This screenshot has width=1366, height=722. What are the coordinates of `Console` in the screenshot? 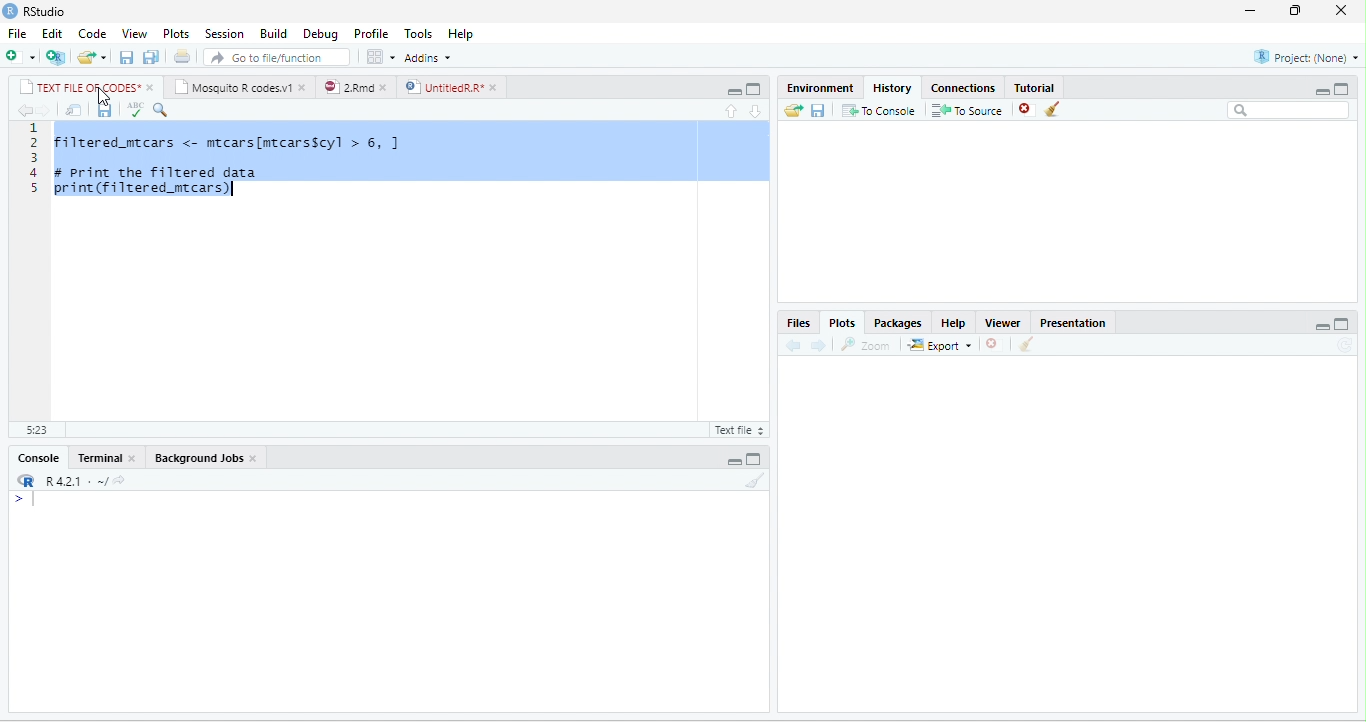 It's located at (37, 458).